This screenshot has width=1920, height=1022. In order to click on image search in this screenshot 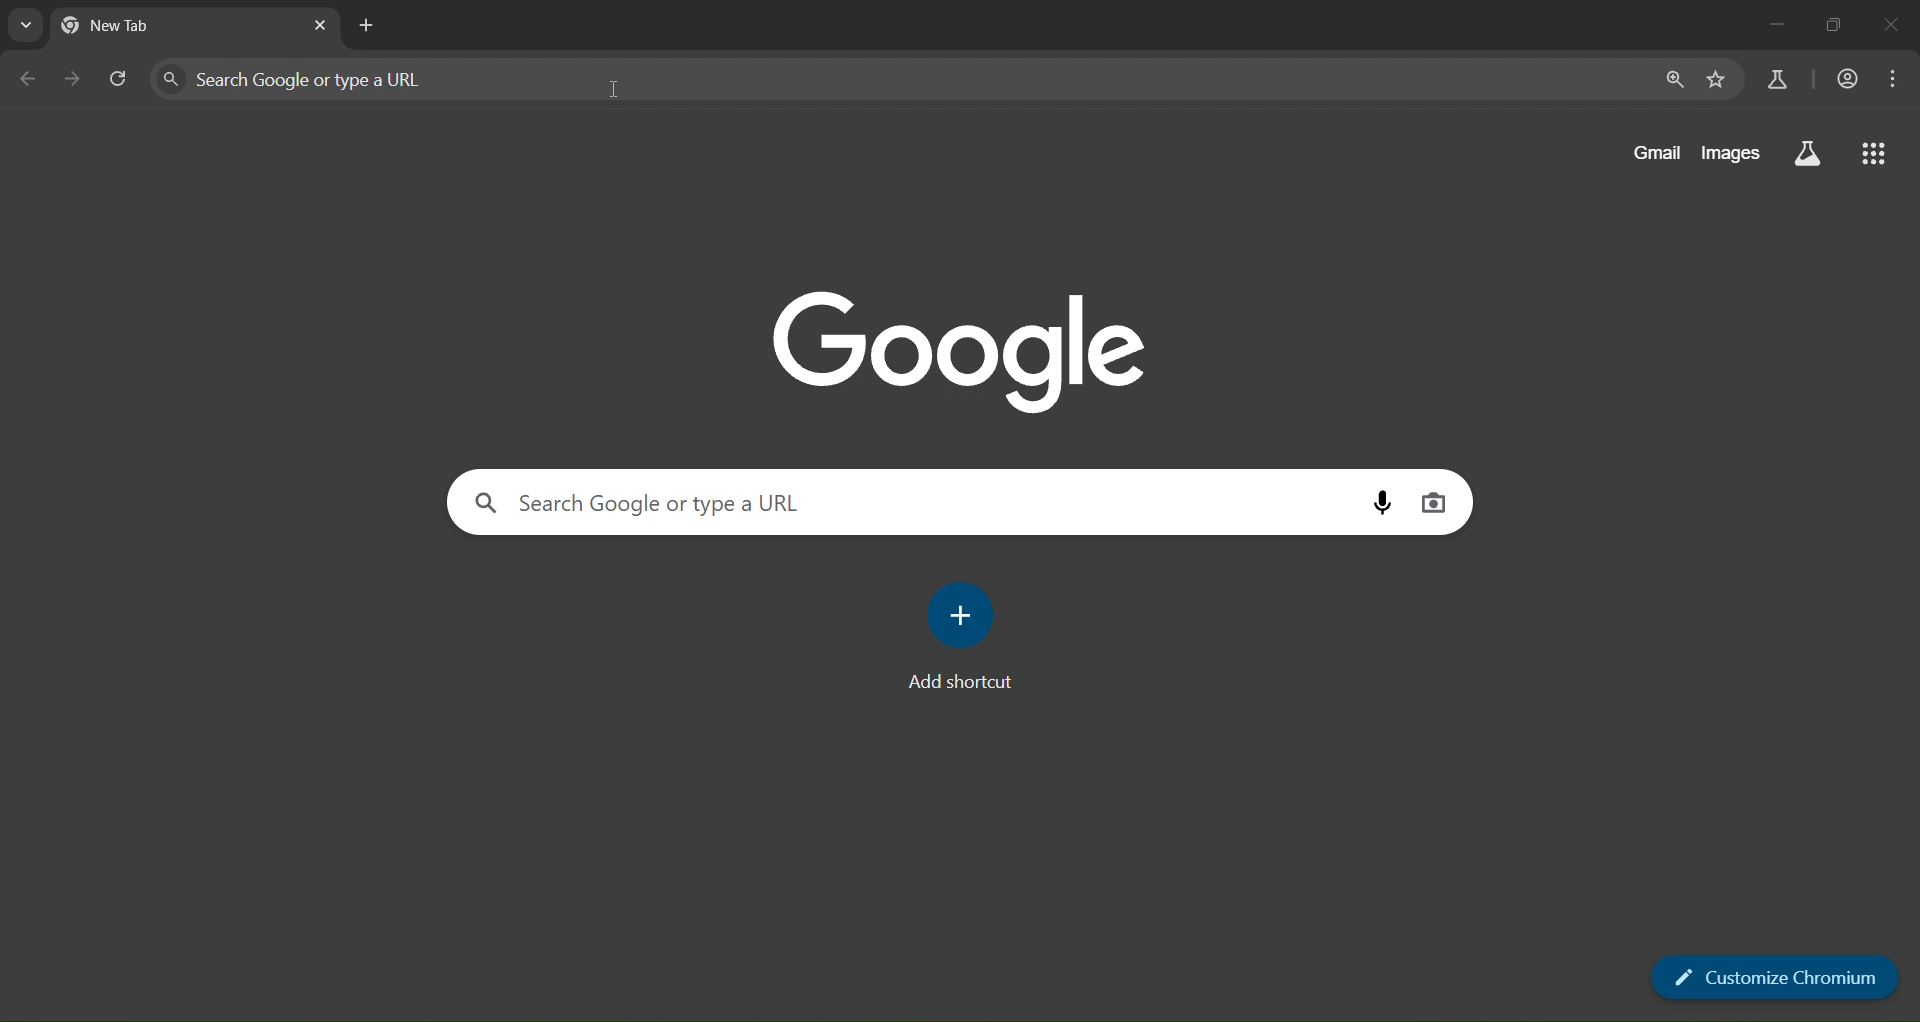, I will do `click(1430, 502)`.